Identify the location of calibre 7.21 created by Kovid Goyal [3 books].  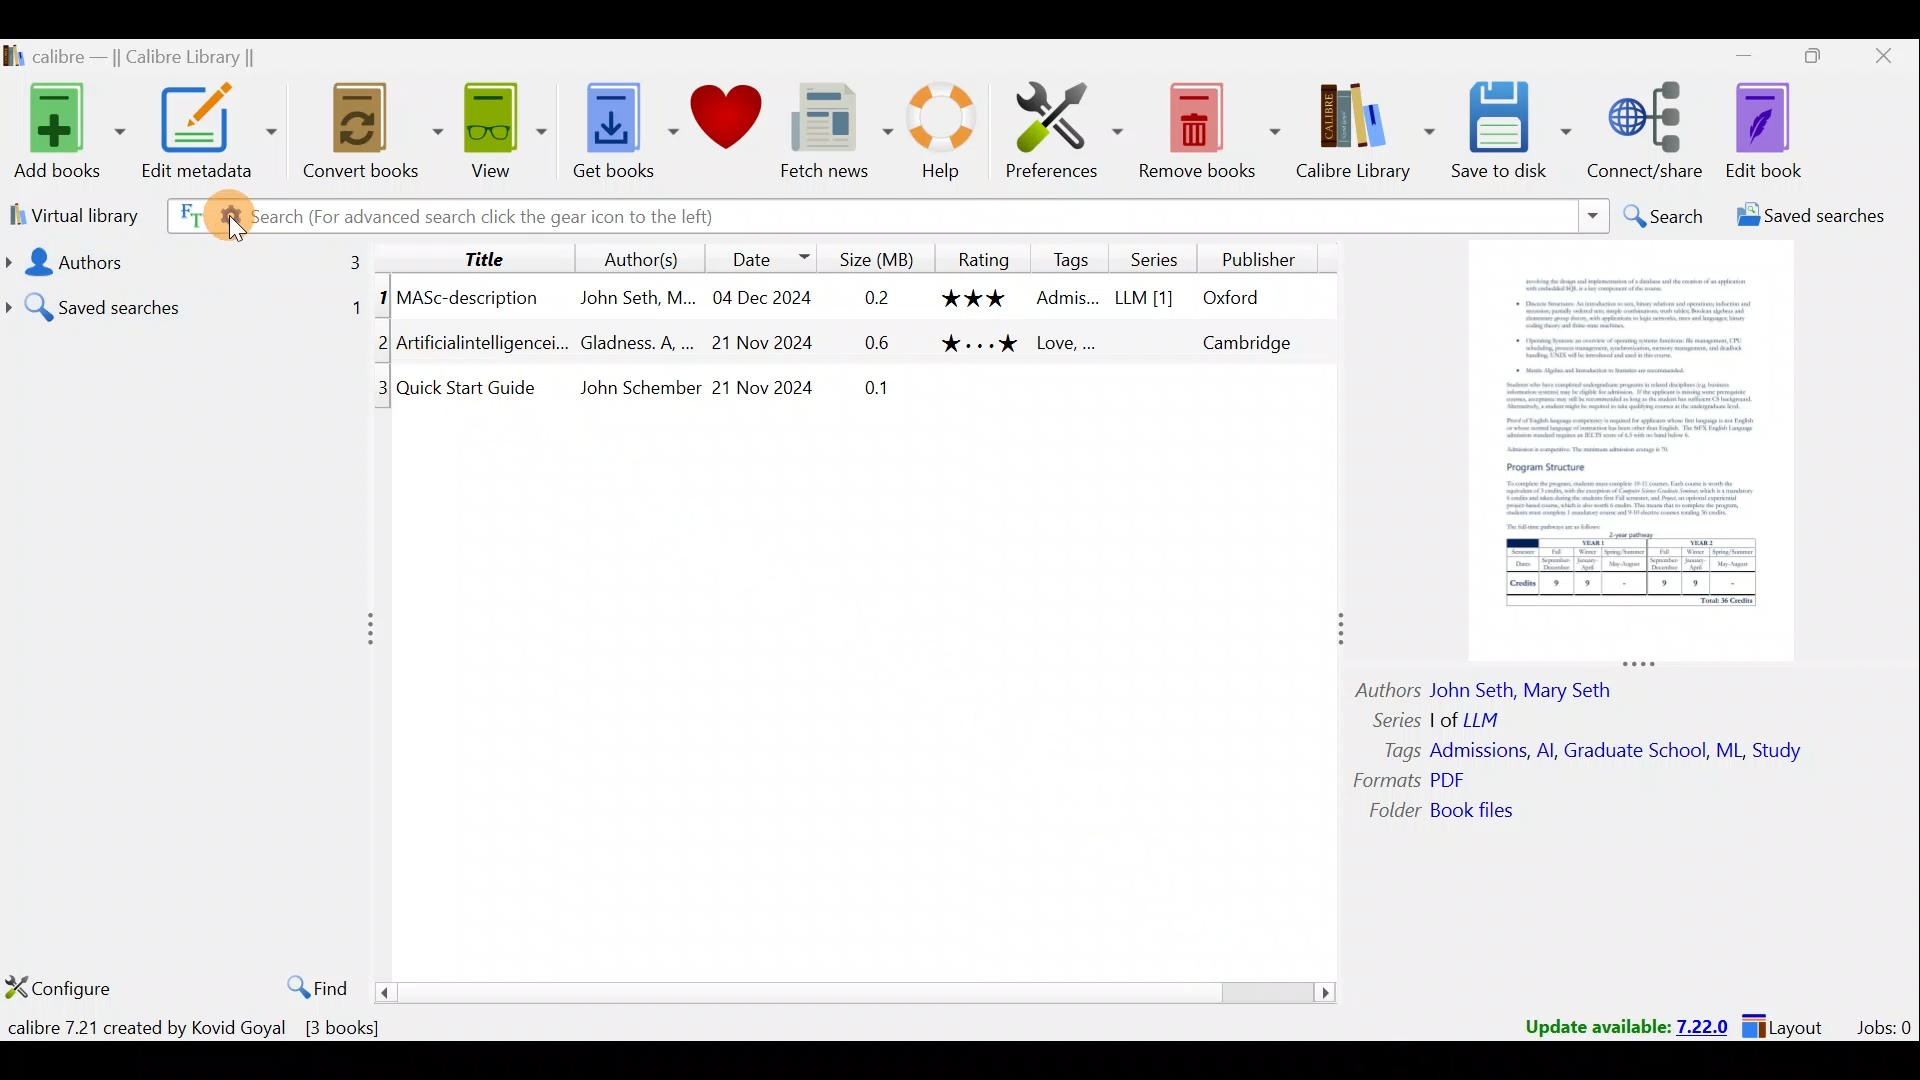
(199, 1028).